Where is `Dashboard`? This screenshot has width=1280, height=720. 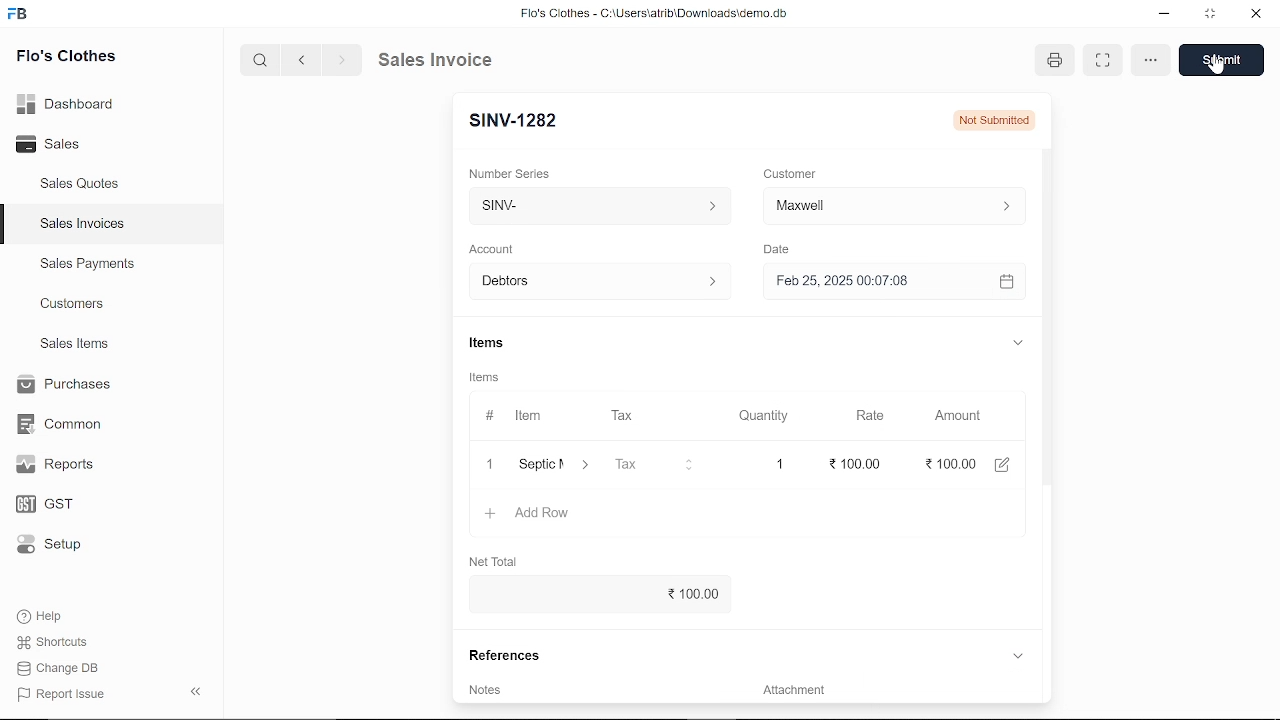
Dashboard is located at coordinates (67, 107).